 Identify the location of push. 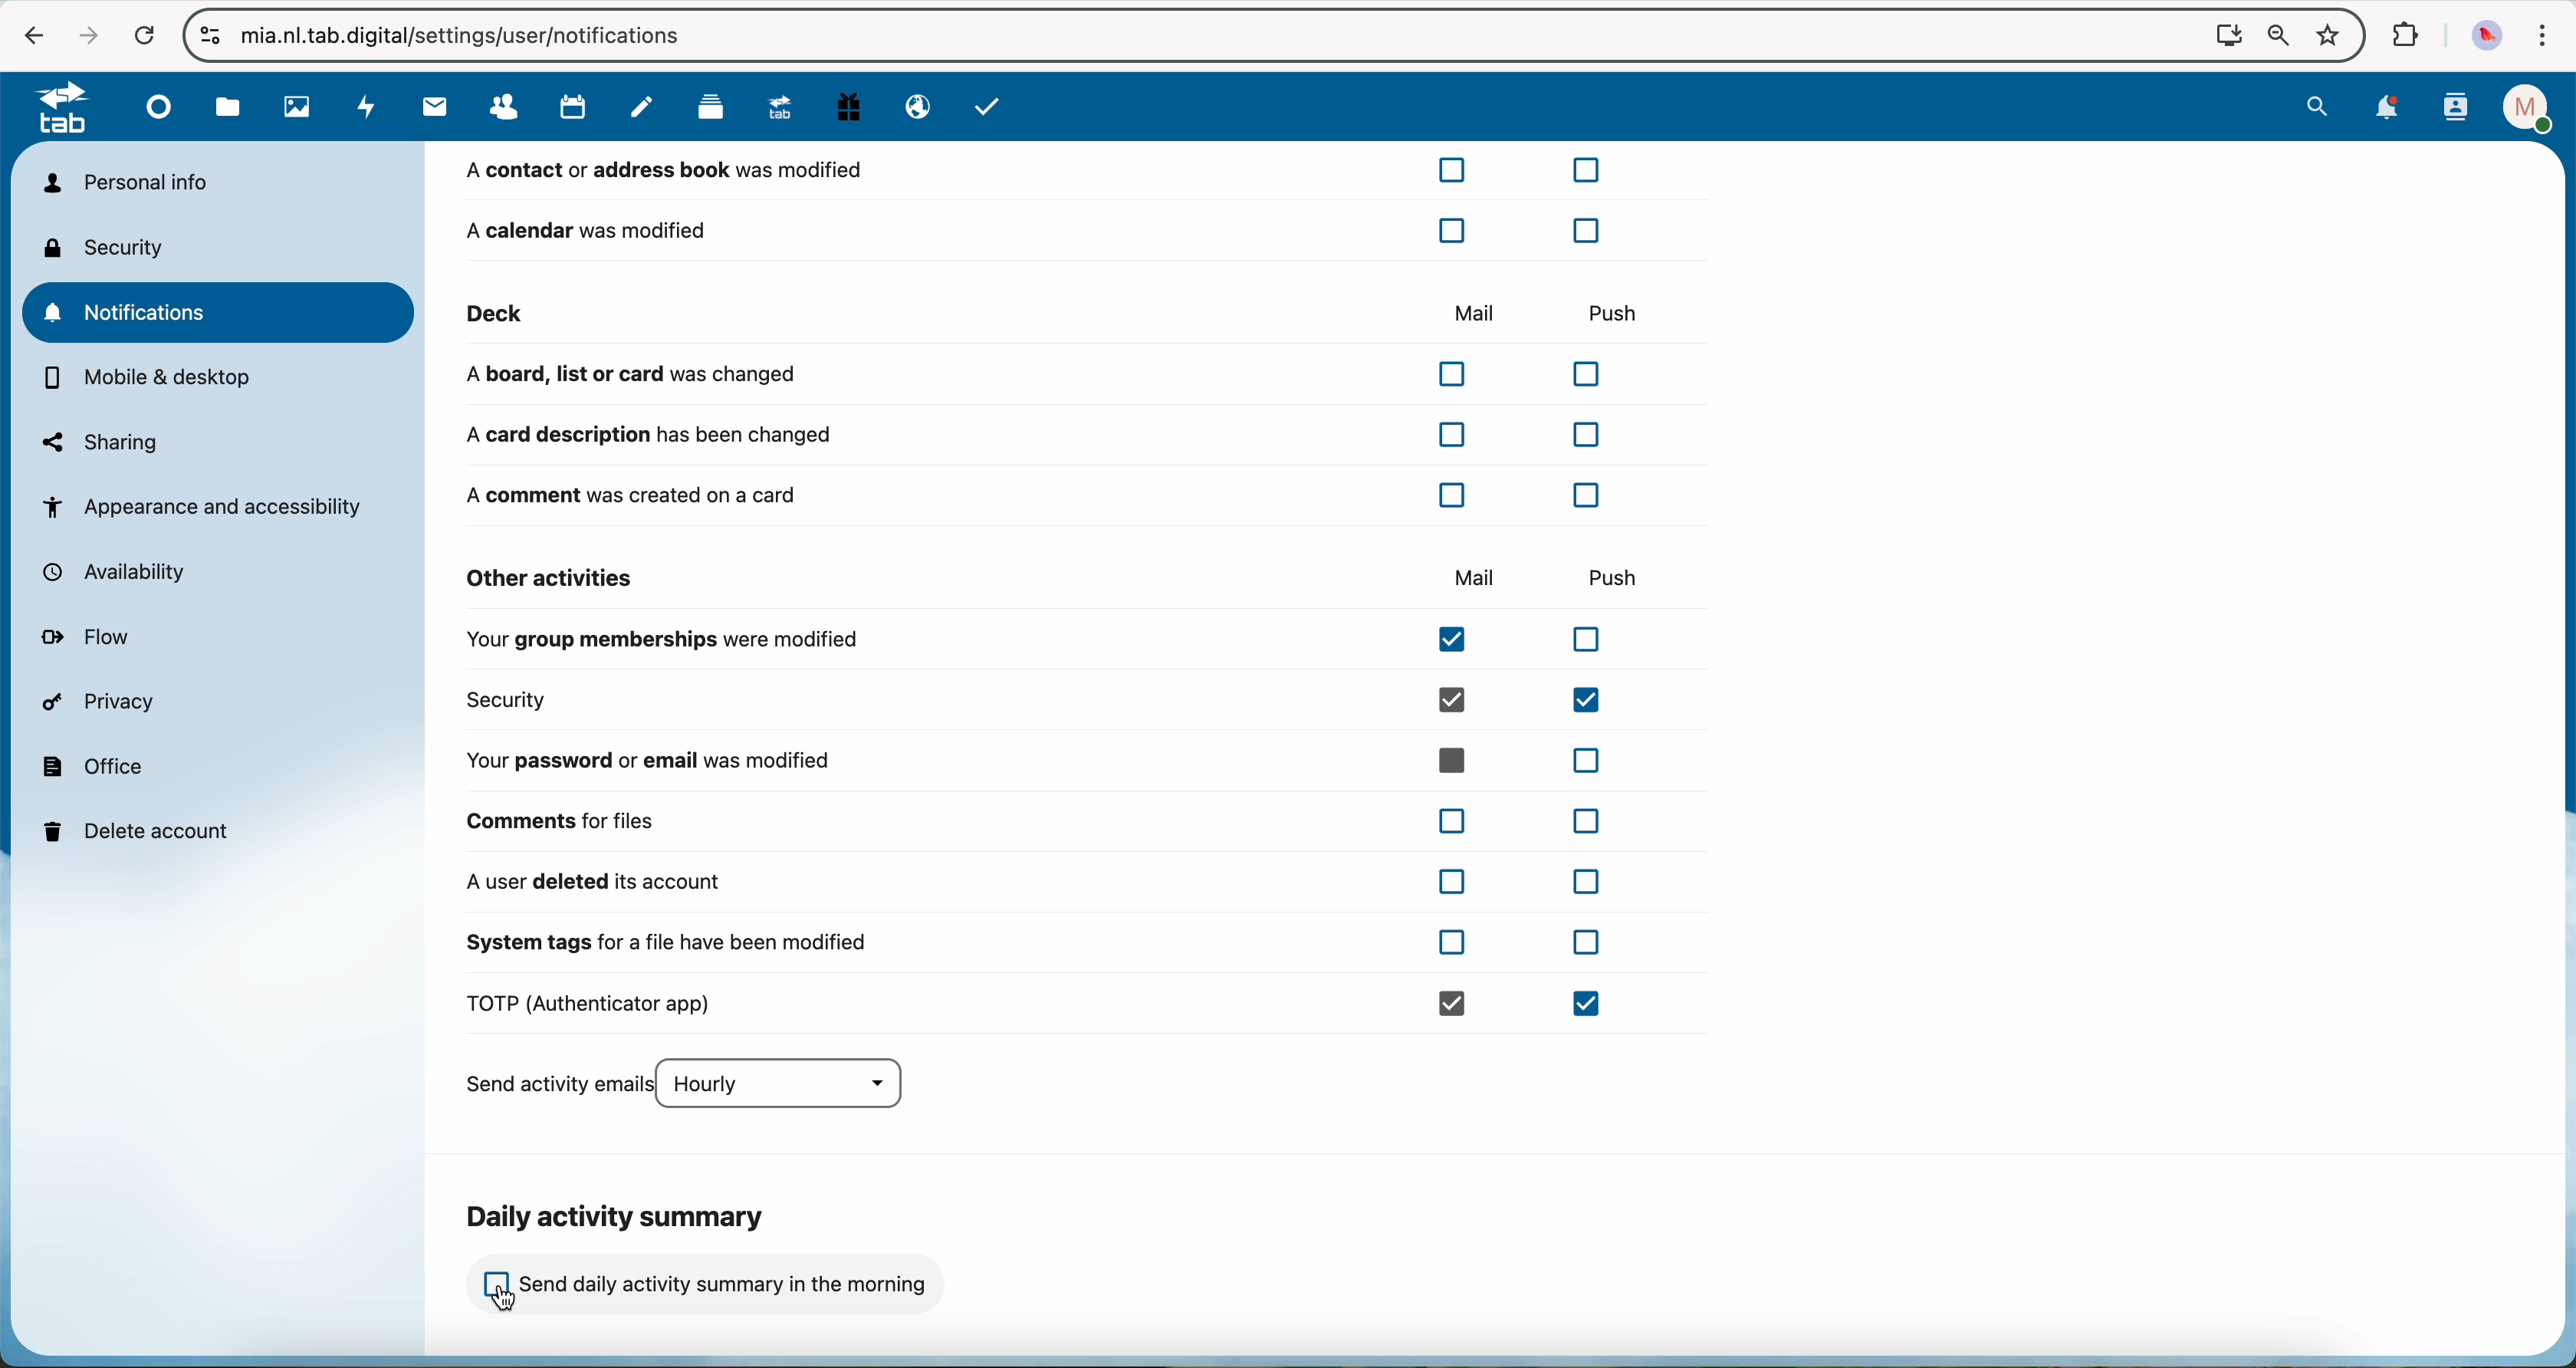
(1611, 306).